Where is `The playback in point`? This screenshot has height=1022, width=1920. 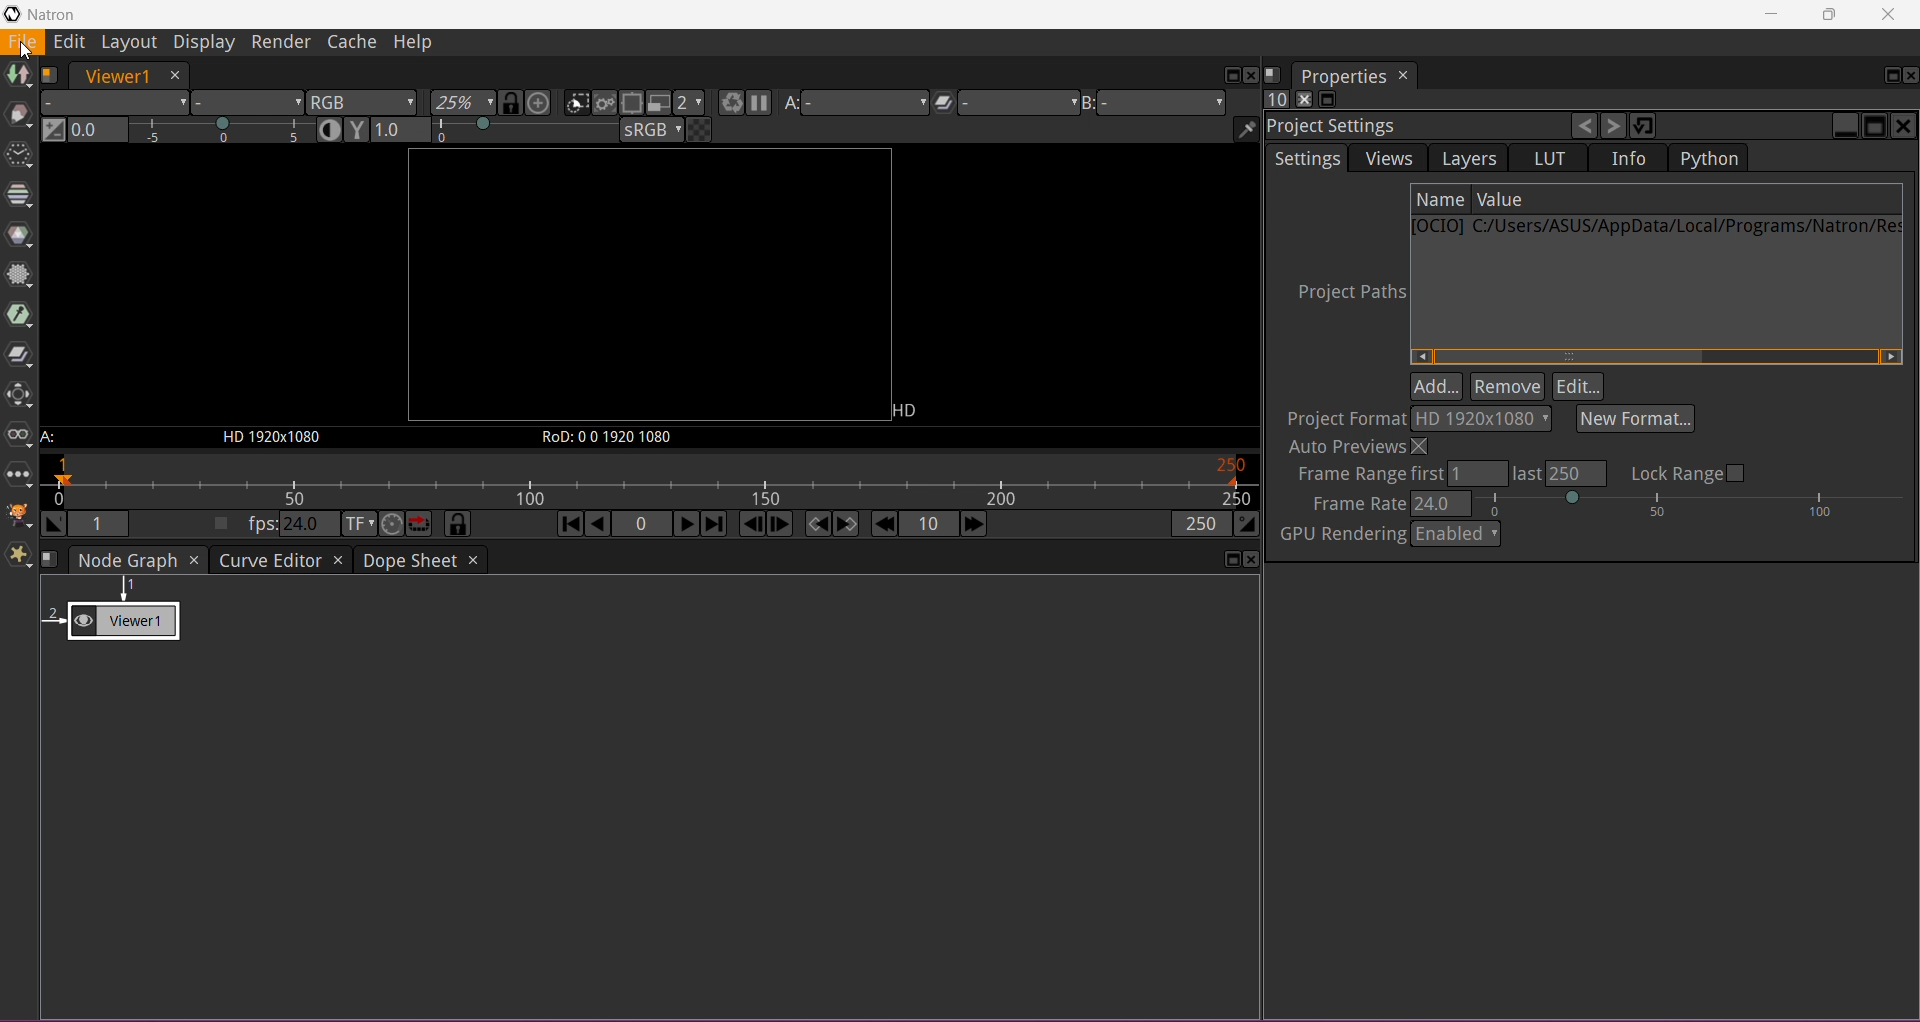
The playback in point is located at coordinates (103, 523).